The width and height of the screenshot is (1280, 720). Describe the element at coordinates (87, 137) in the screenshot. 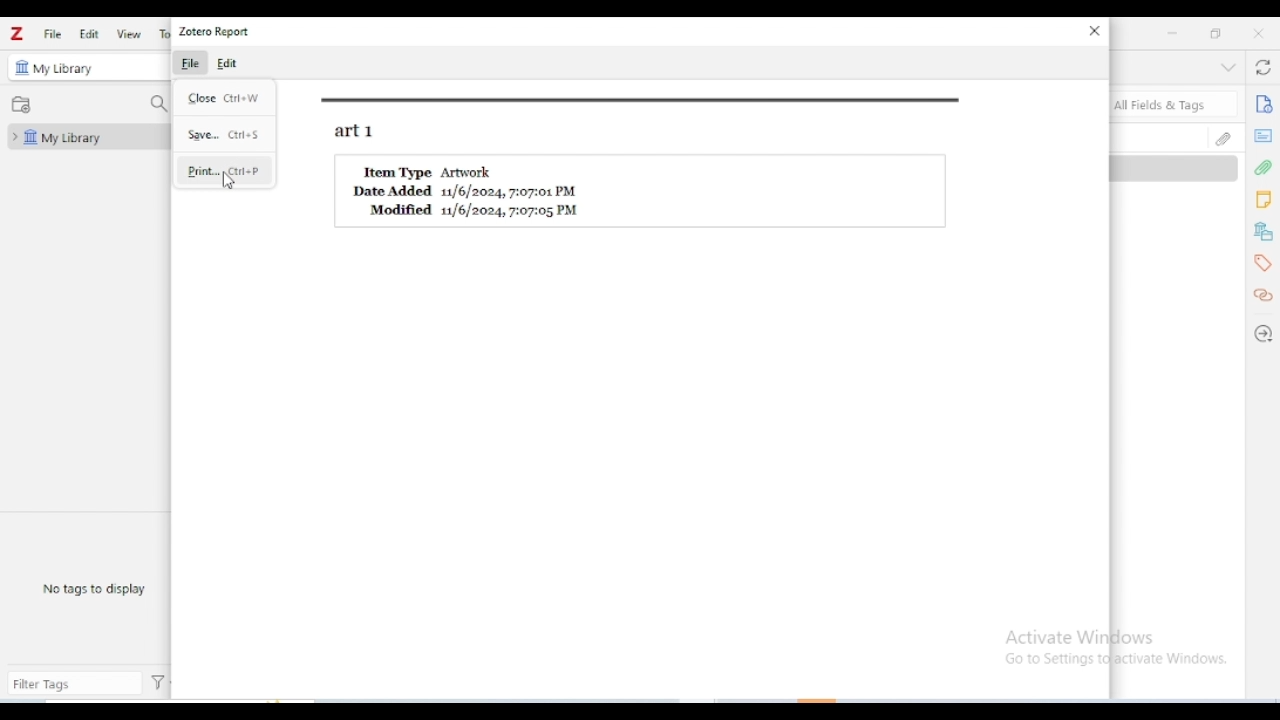

I see `my library` at that location.